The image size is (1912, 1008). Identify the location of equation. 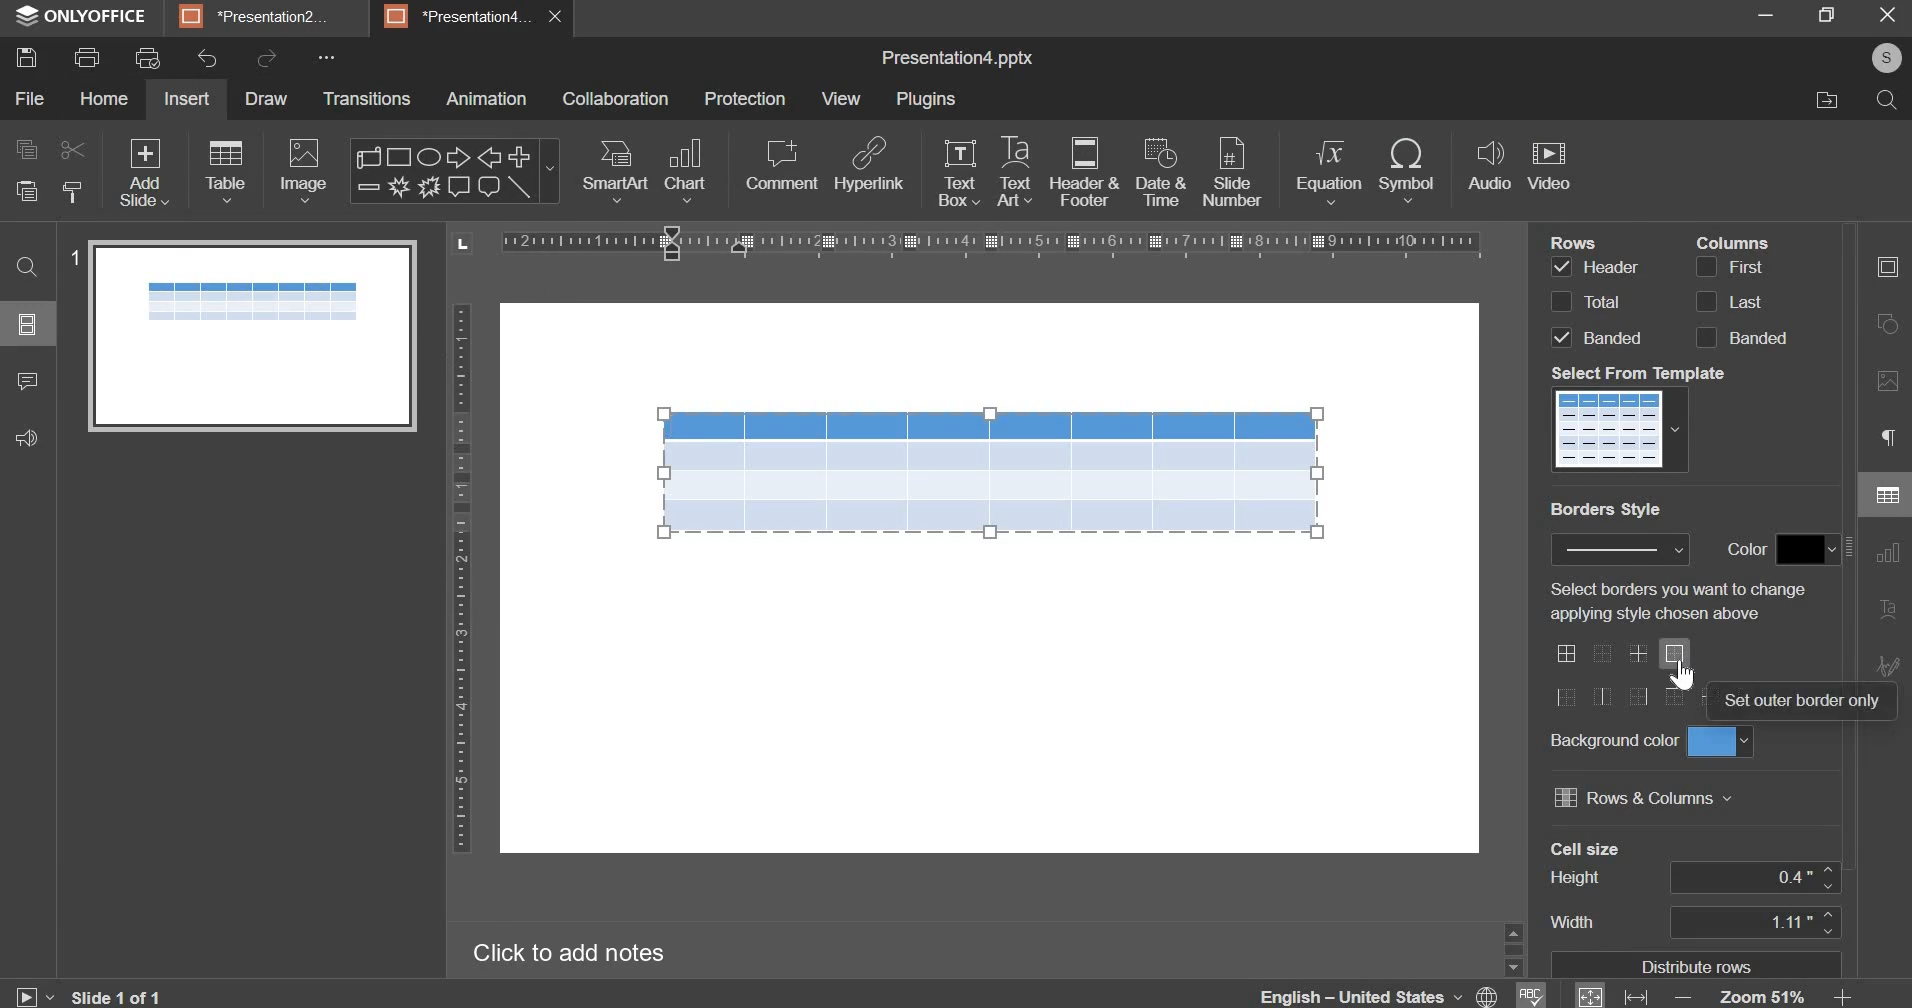
(1328, 171).